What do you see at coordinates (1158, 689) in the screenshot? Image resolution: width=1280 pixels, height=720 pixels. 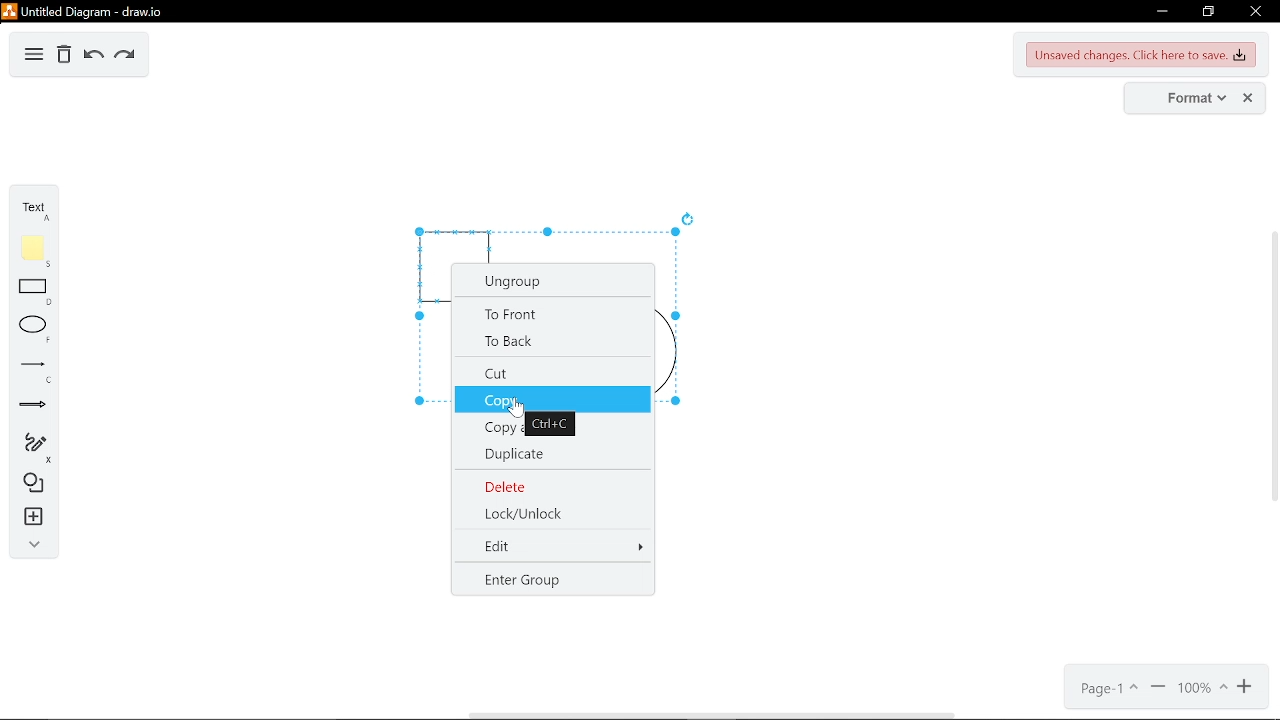 I see `zoom out` at bounding box center [1158, 689].